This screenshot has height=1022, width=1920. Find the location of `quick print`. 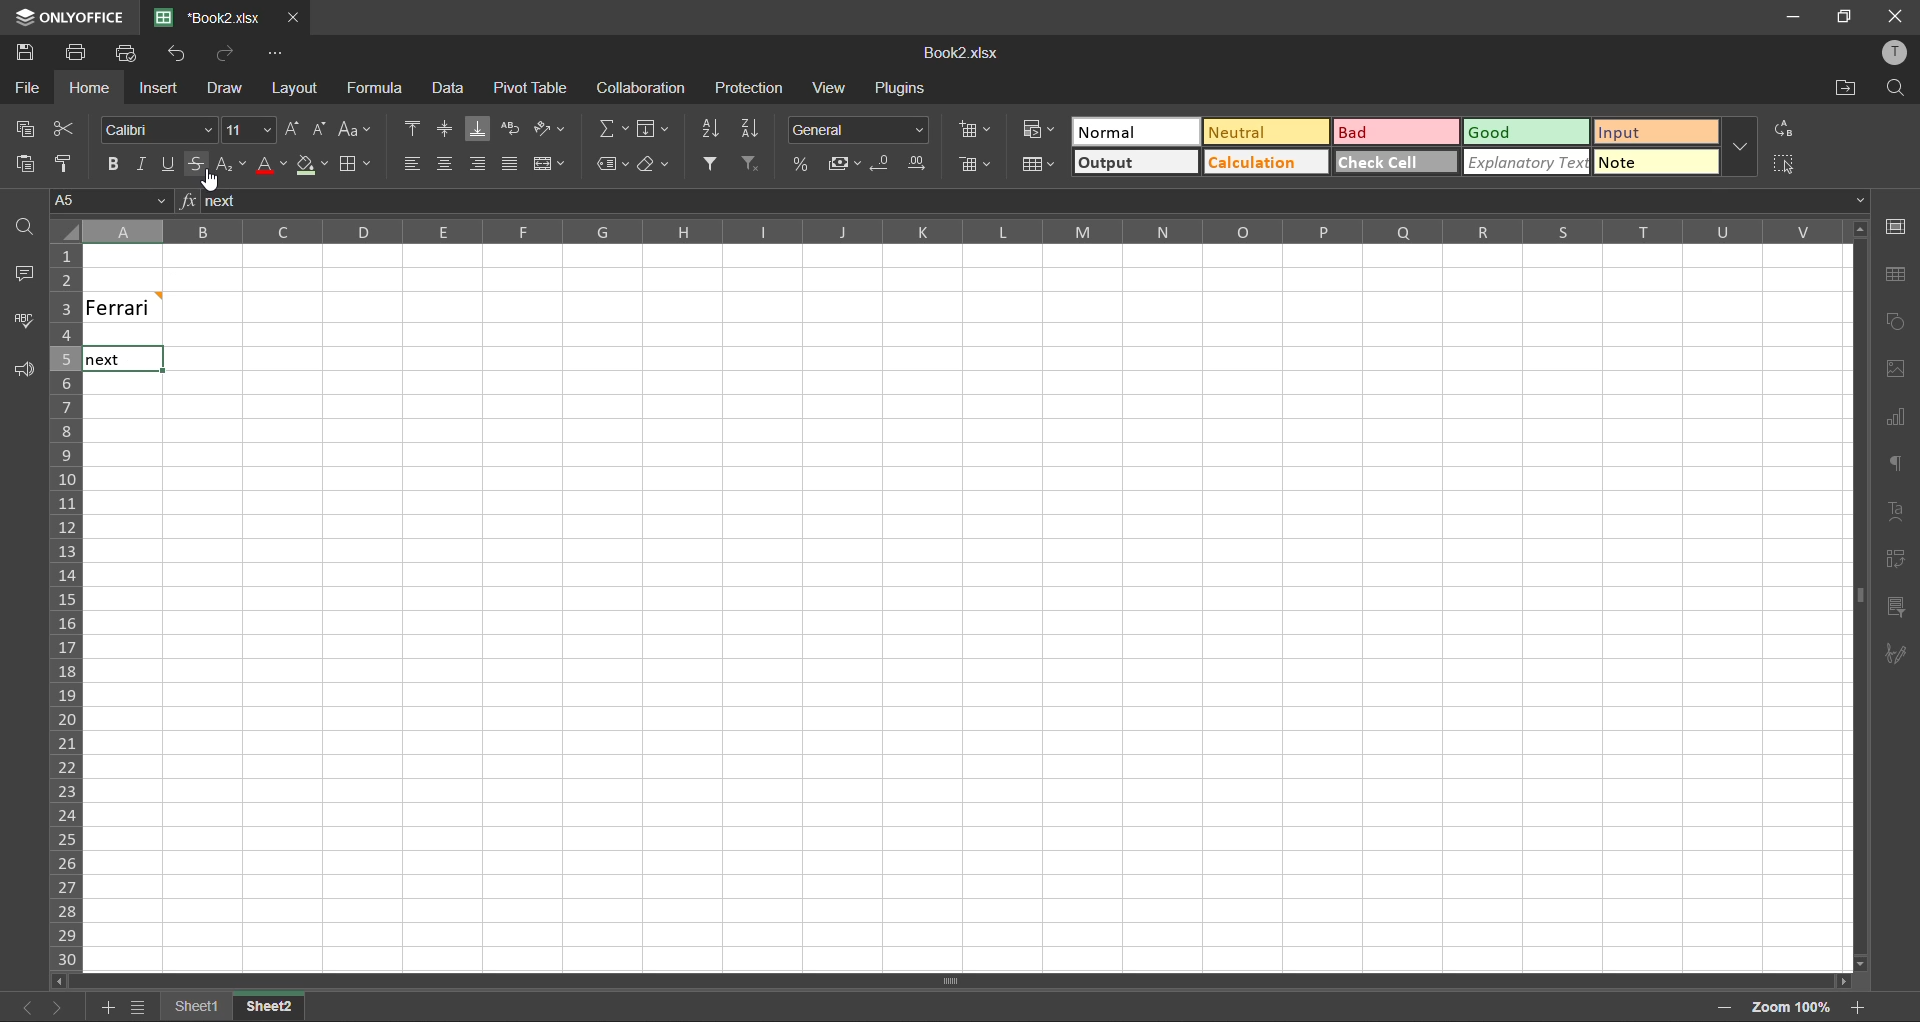

quick print is located at coordinates (126, 54).